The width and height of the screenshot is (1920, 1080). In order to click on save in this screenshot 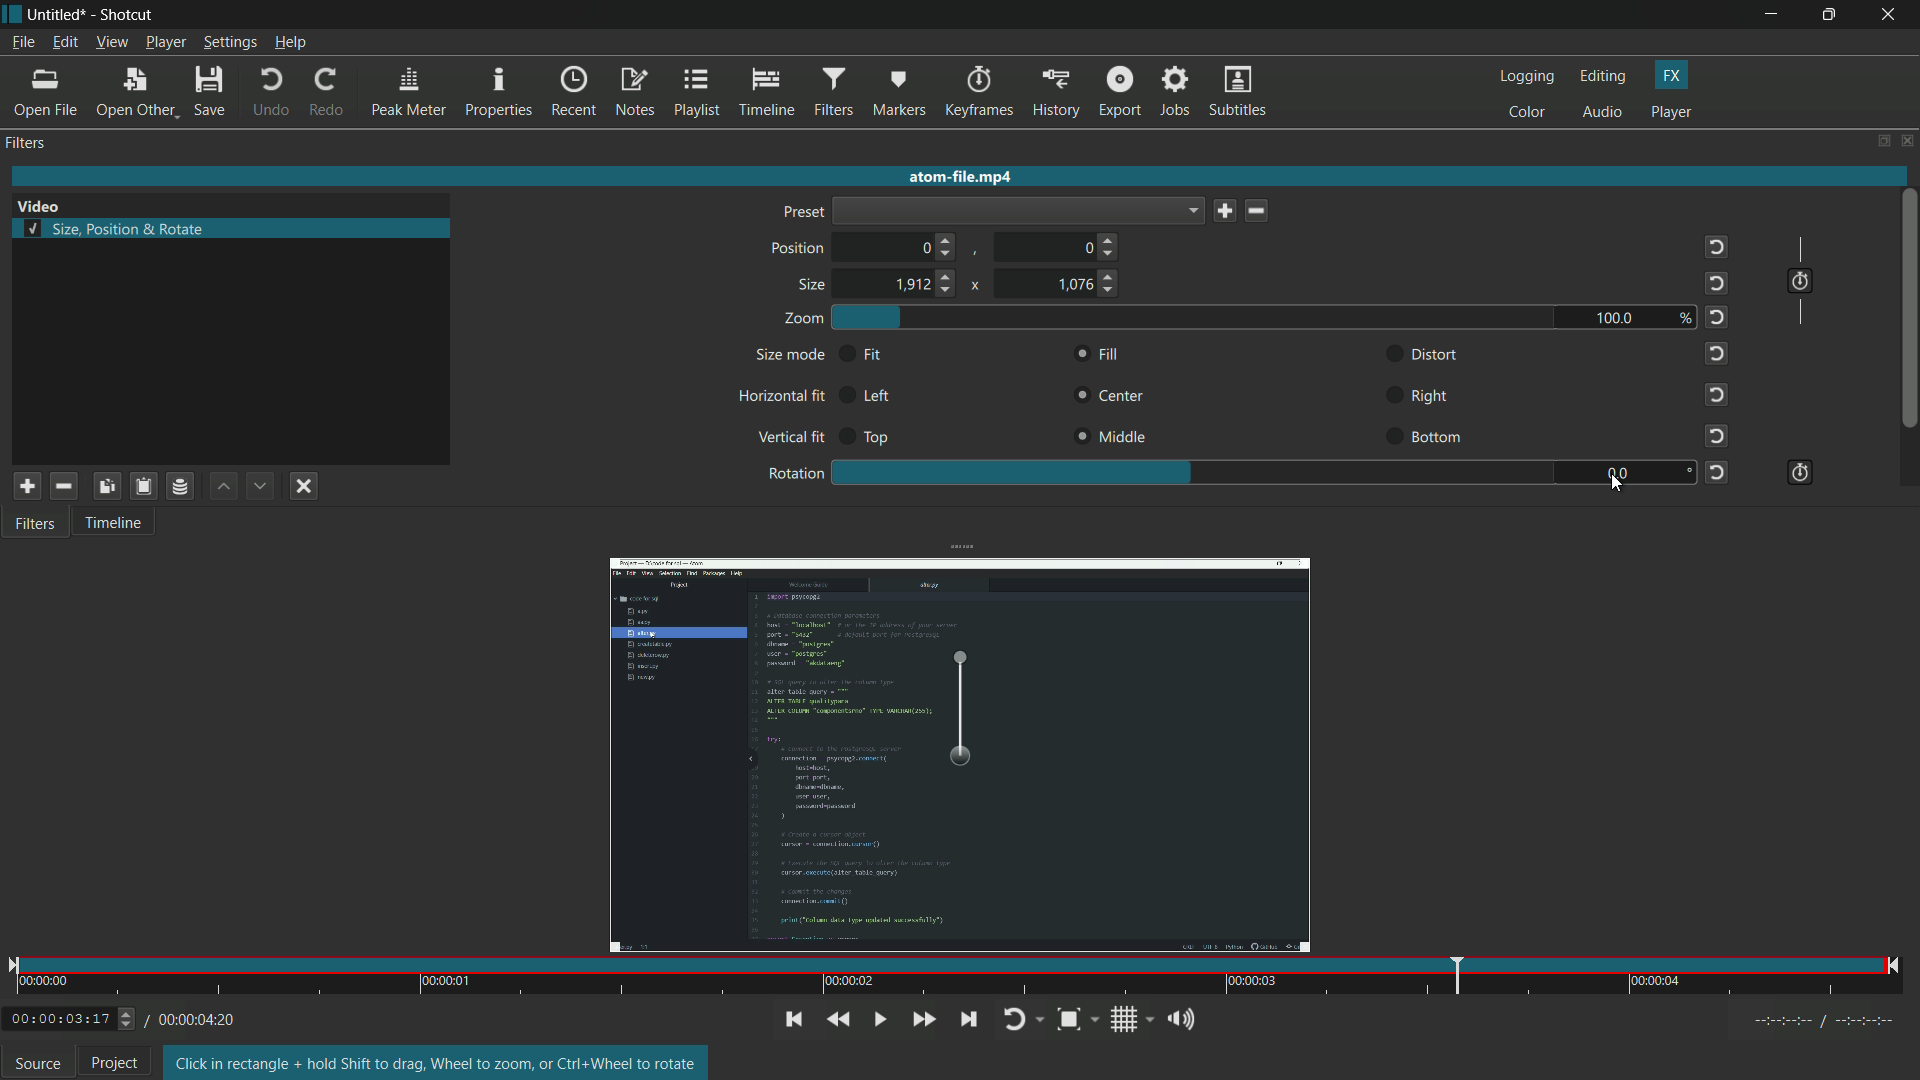, I will do `click(208, 92)`.